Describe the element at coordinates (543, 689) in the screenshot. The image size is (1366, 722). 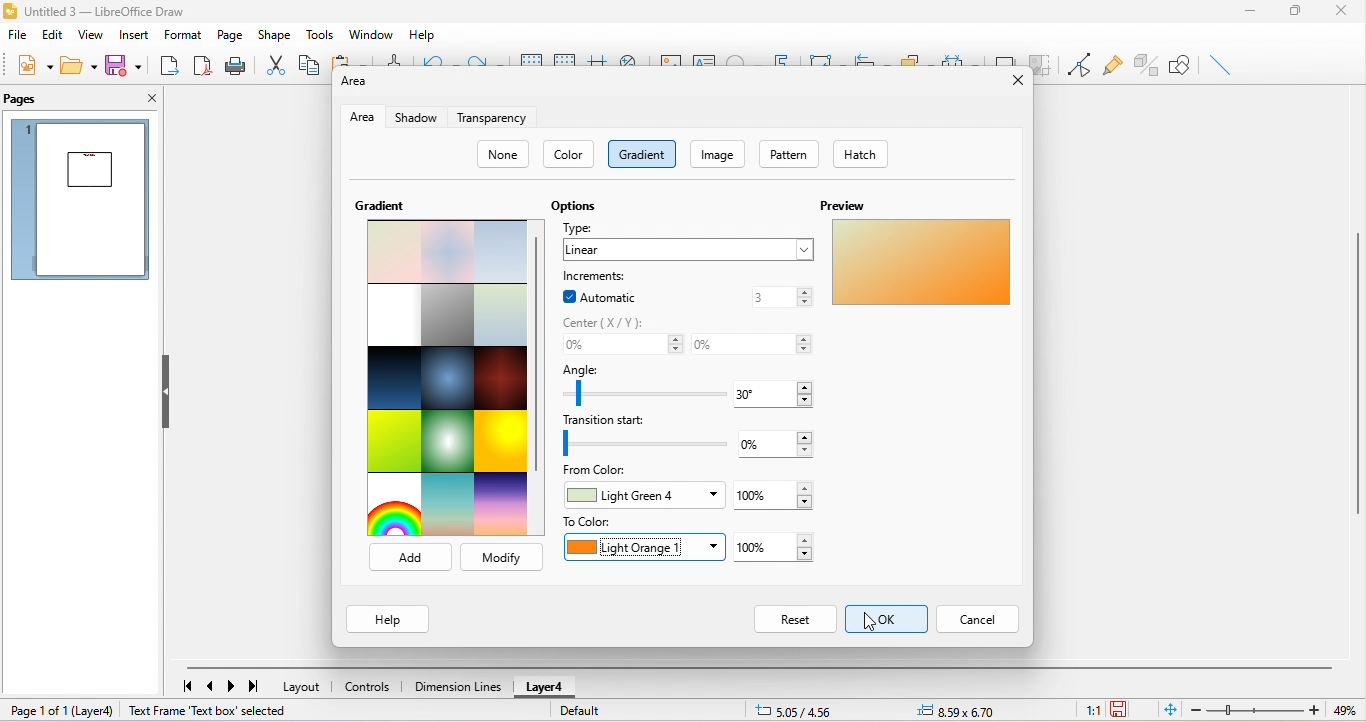
I see `layer 4` at that location.